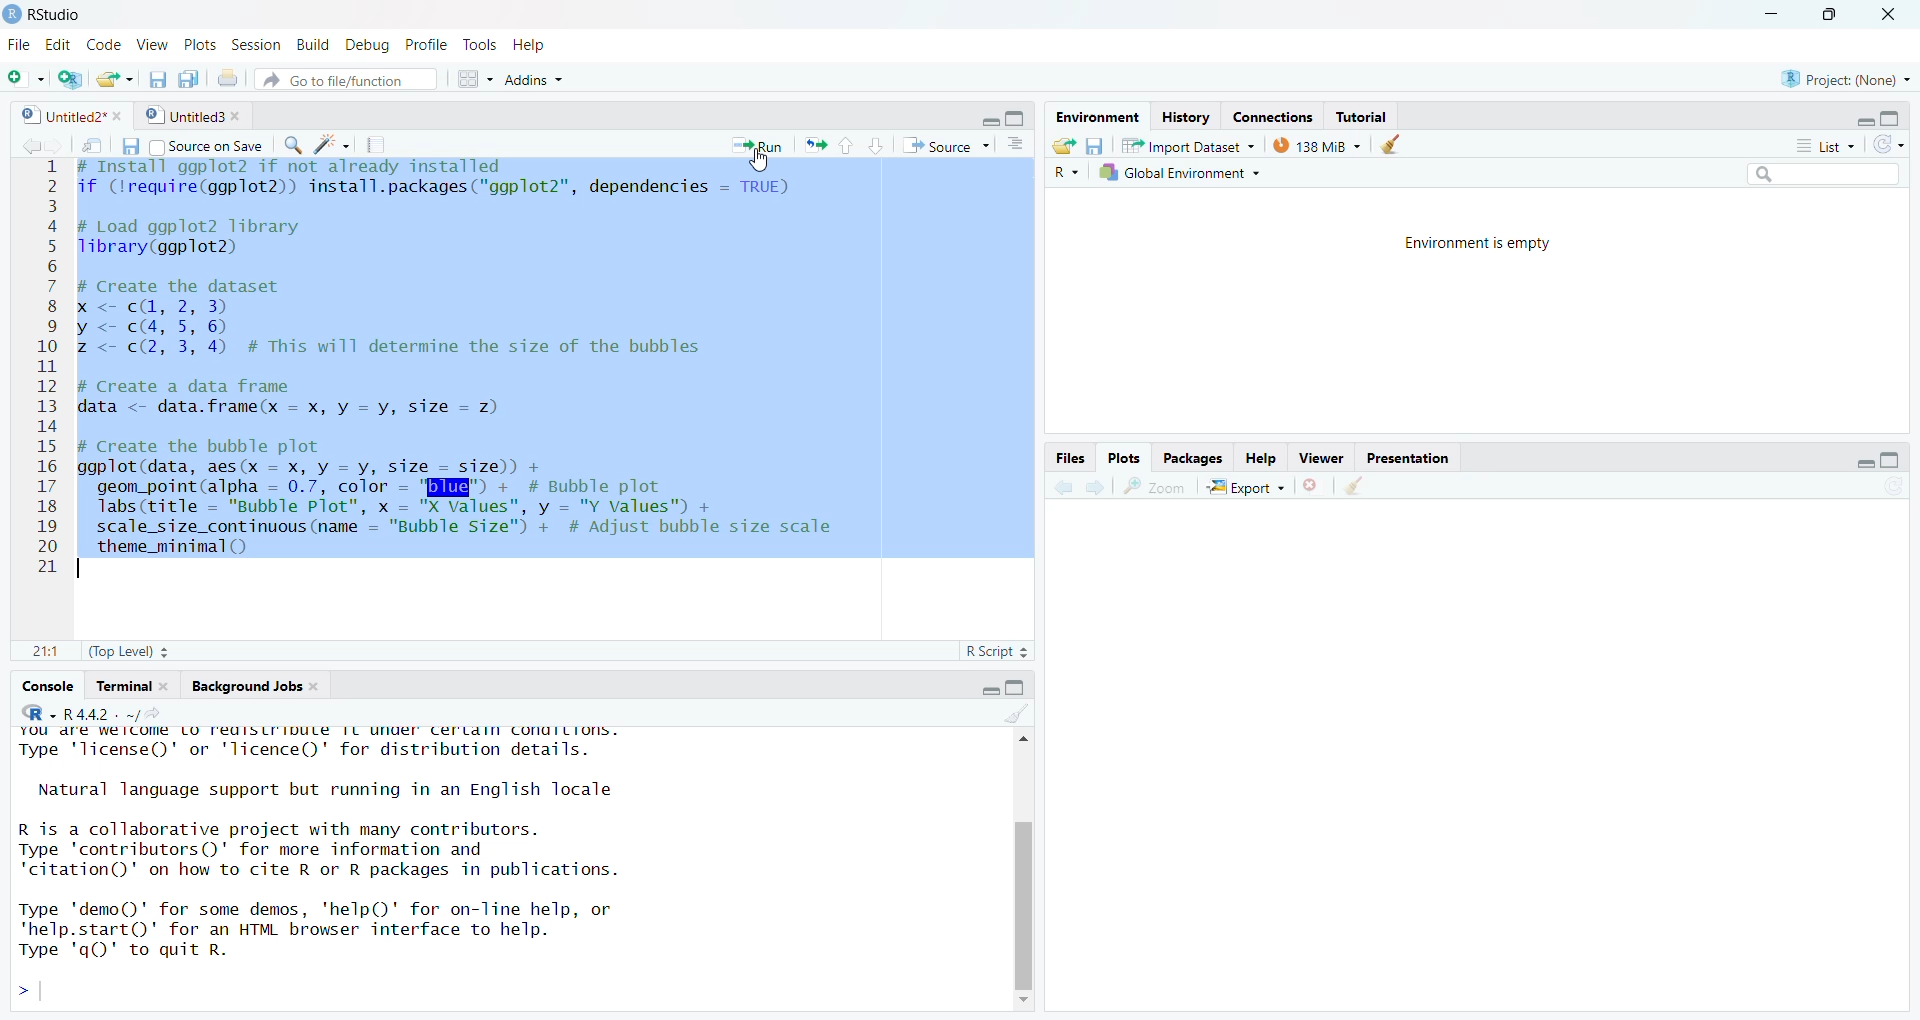 The width and height of the screenshot is (1920, 1020). Describe the element at coordinates (1078, 488) in the screenshot. I see `forward/backward` at that location.